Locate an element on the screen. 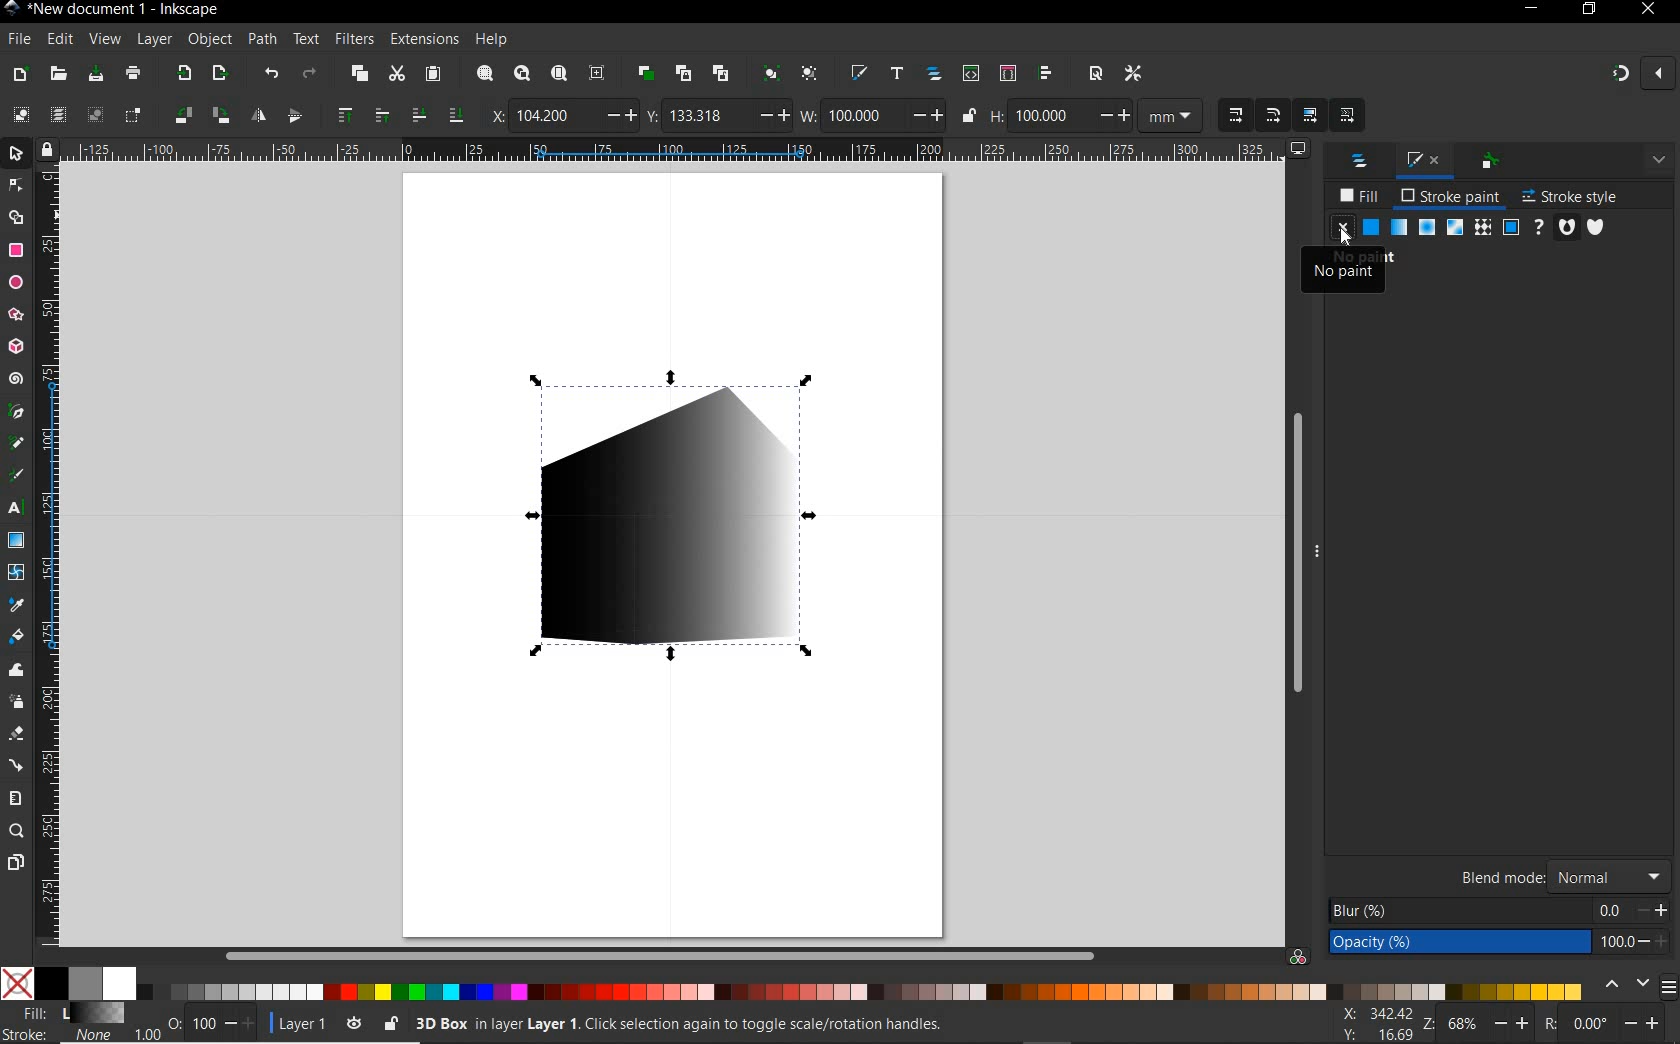 The height and width of the screenshot is (1044, 1680). HEIGHT OF SELECTION is located at coordinates (998, 116).